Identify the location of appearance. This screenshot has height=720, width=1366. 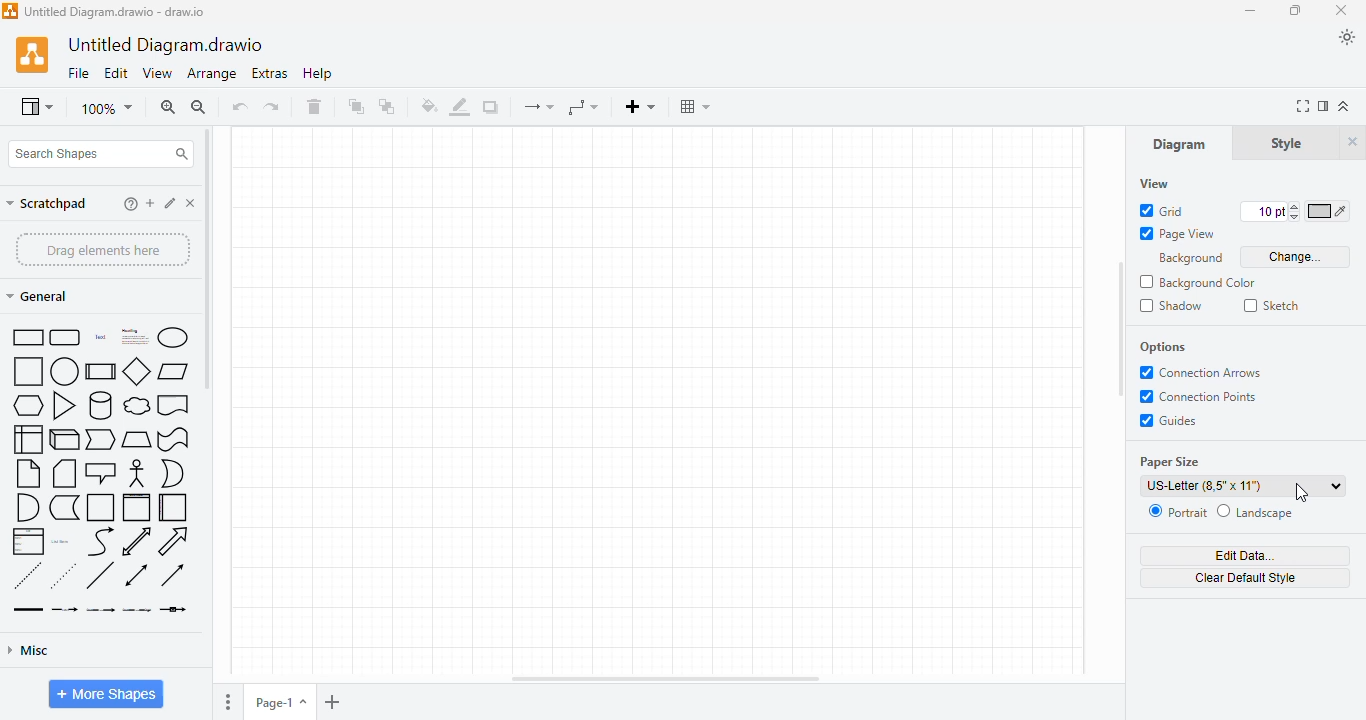
(1347, 37).